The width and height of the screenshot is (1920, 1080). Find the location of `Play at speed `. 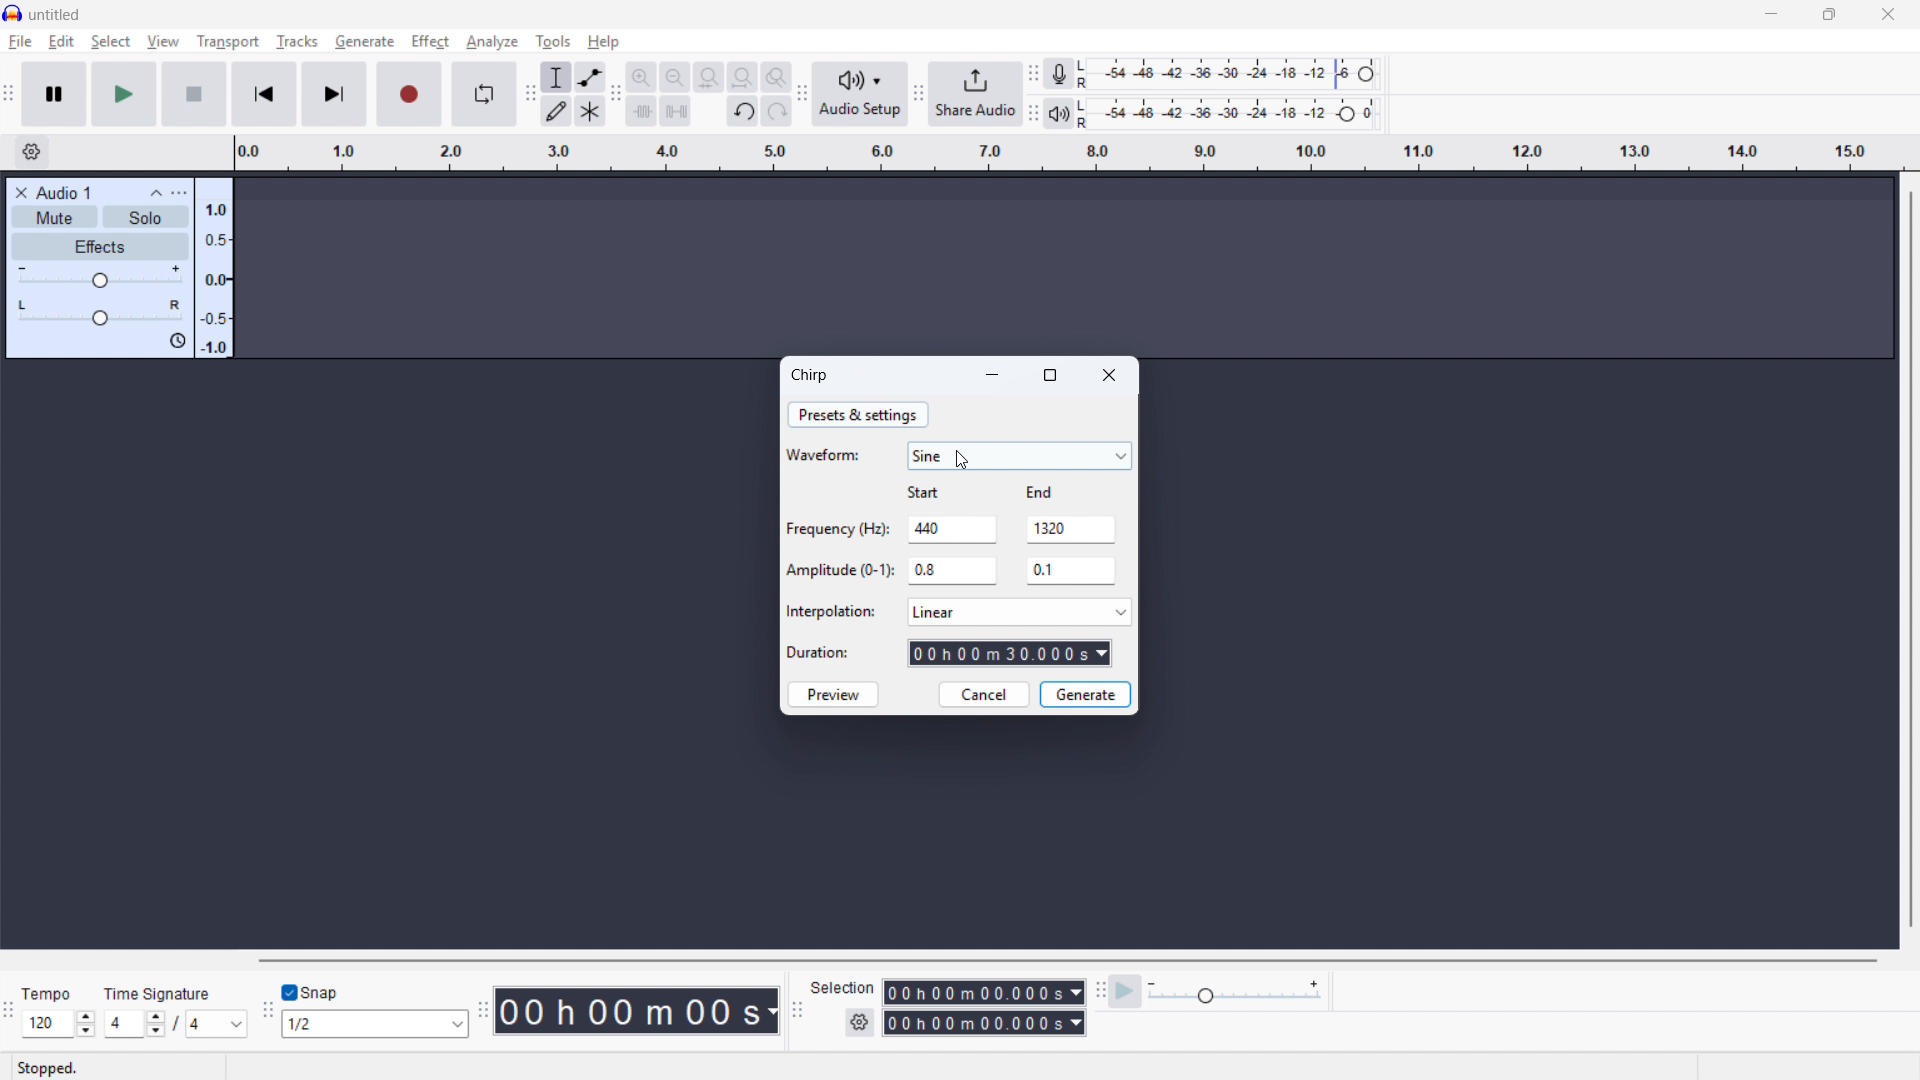

Play at speed  is located at coordinates (1126, 990).